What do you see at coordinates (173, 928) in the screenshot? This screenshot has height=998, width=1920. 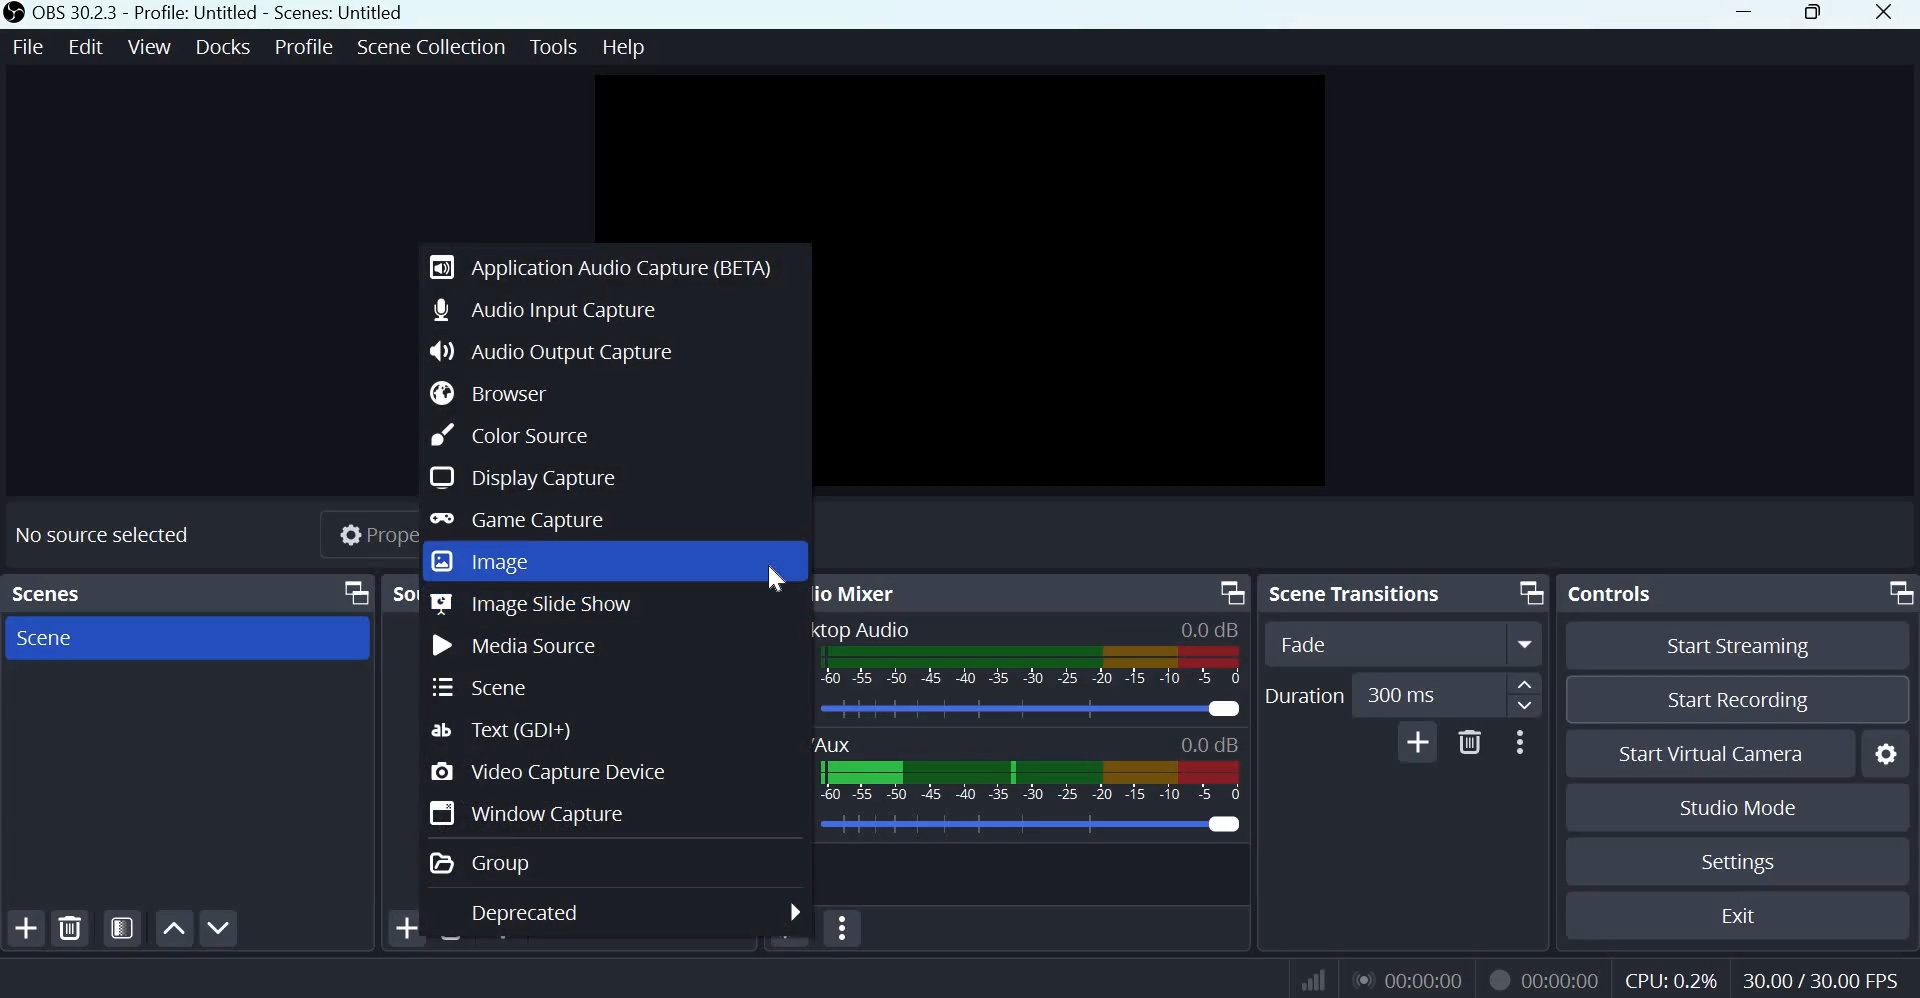 I see `Move scene up` at bounding box center [173, 928].